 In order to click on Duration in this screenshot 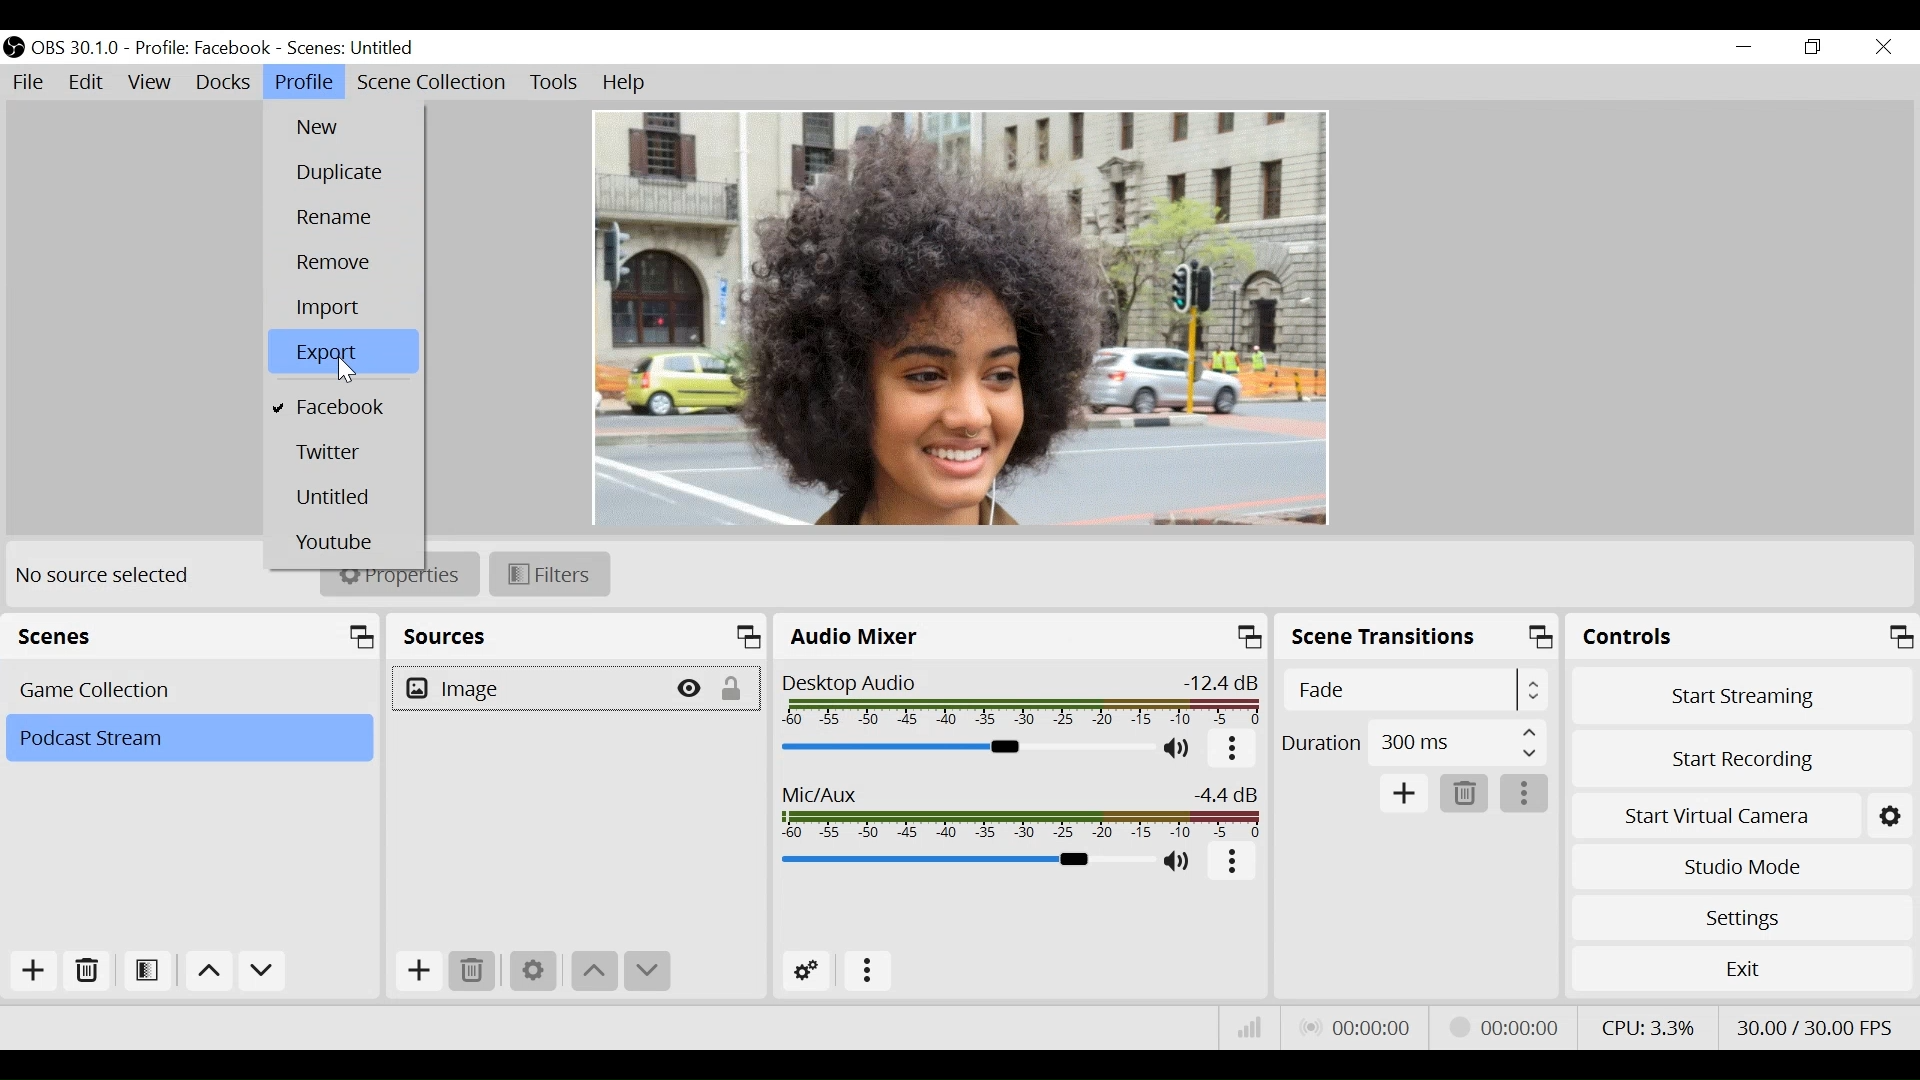, I will do `click(1413, 746)`.